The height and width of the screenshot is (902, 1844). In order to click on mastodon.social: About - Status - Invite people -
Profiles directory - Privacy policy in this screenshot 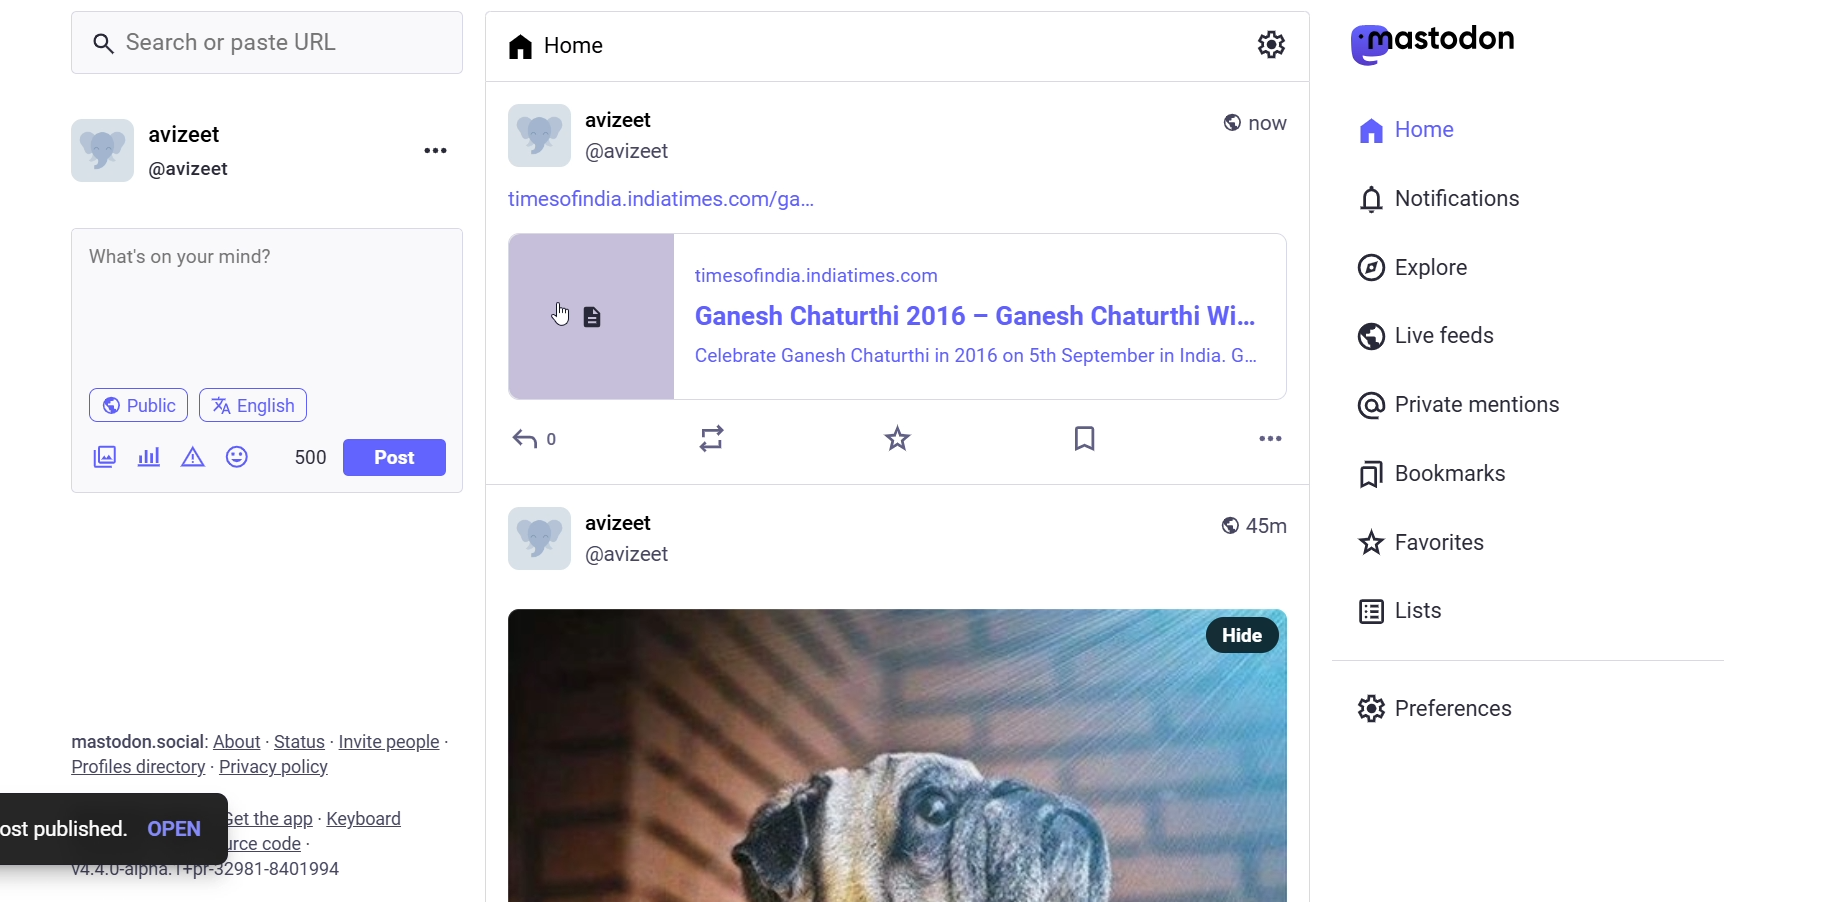, I will do `click(258, 755)`.